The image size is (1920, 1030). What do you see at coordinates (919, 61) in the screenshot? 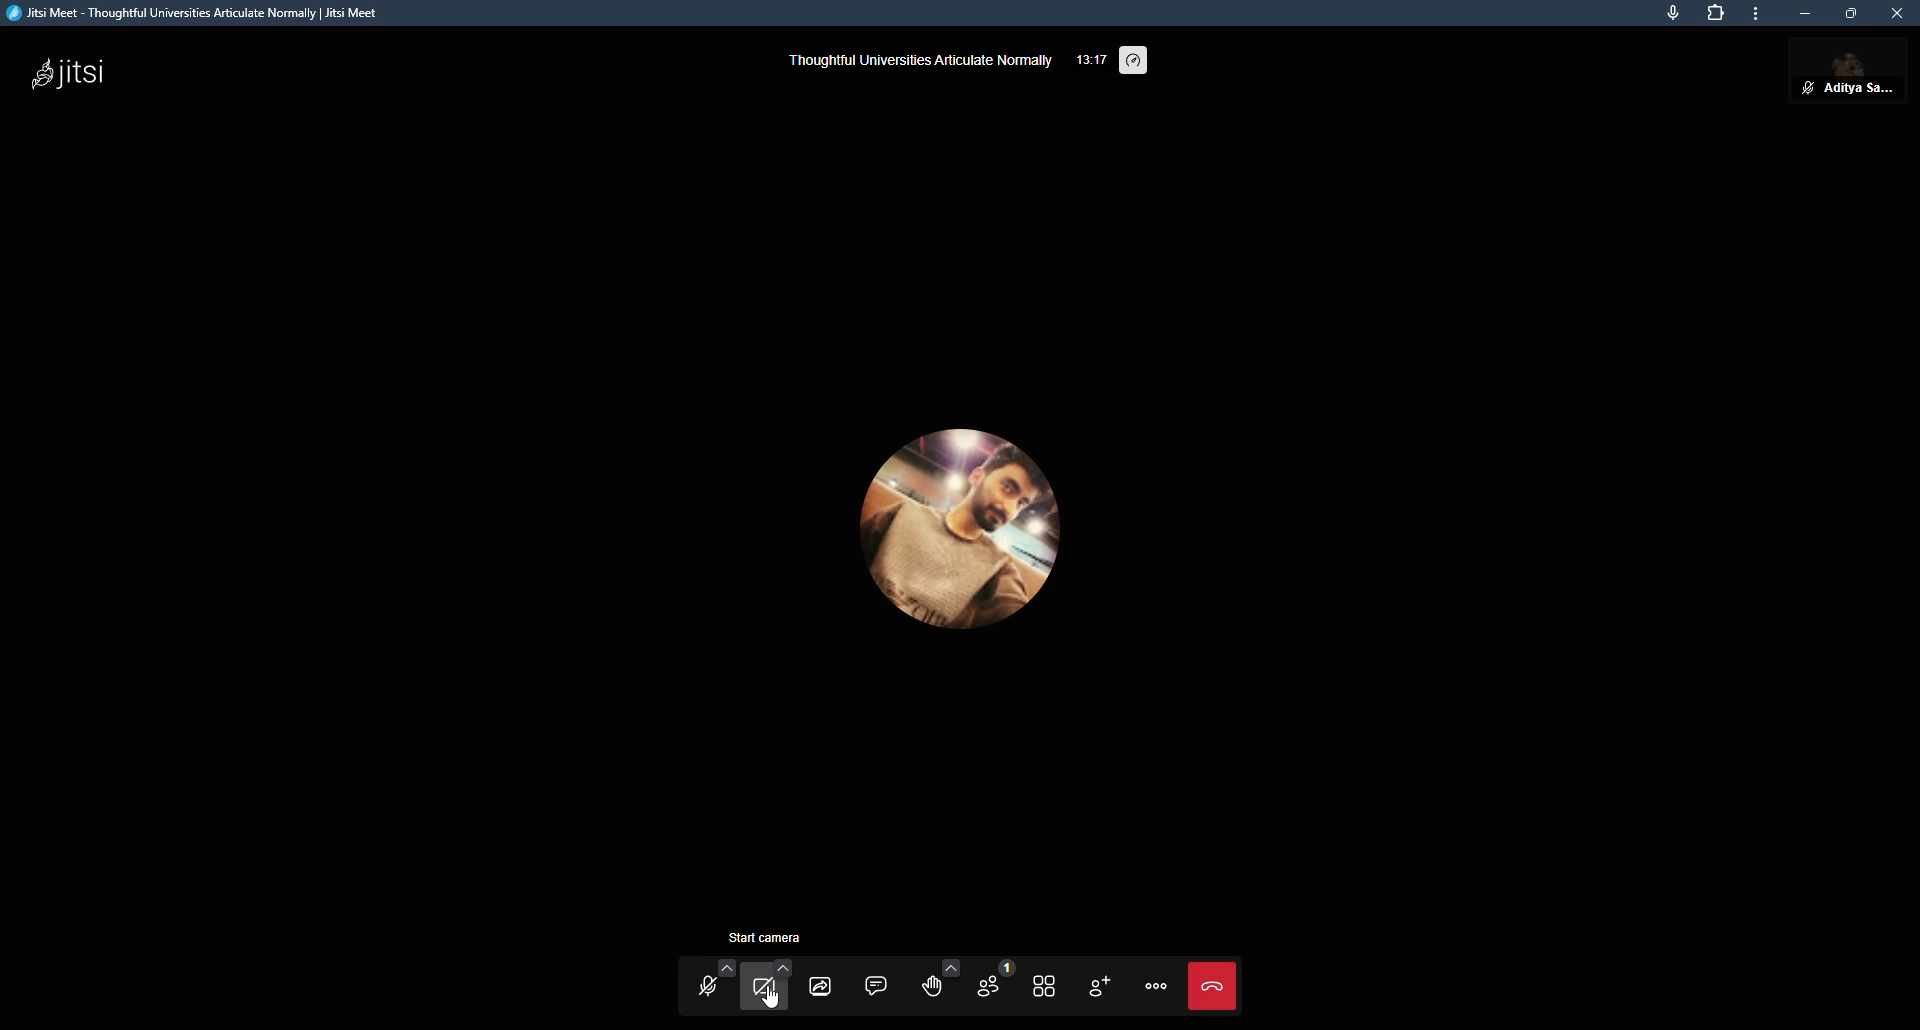
I see `thoughtful universities articulate normally` at bounding box center [919, 61].